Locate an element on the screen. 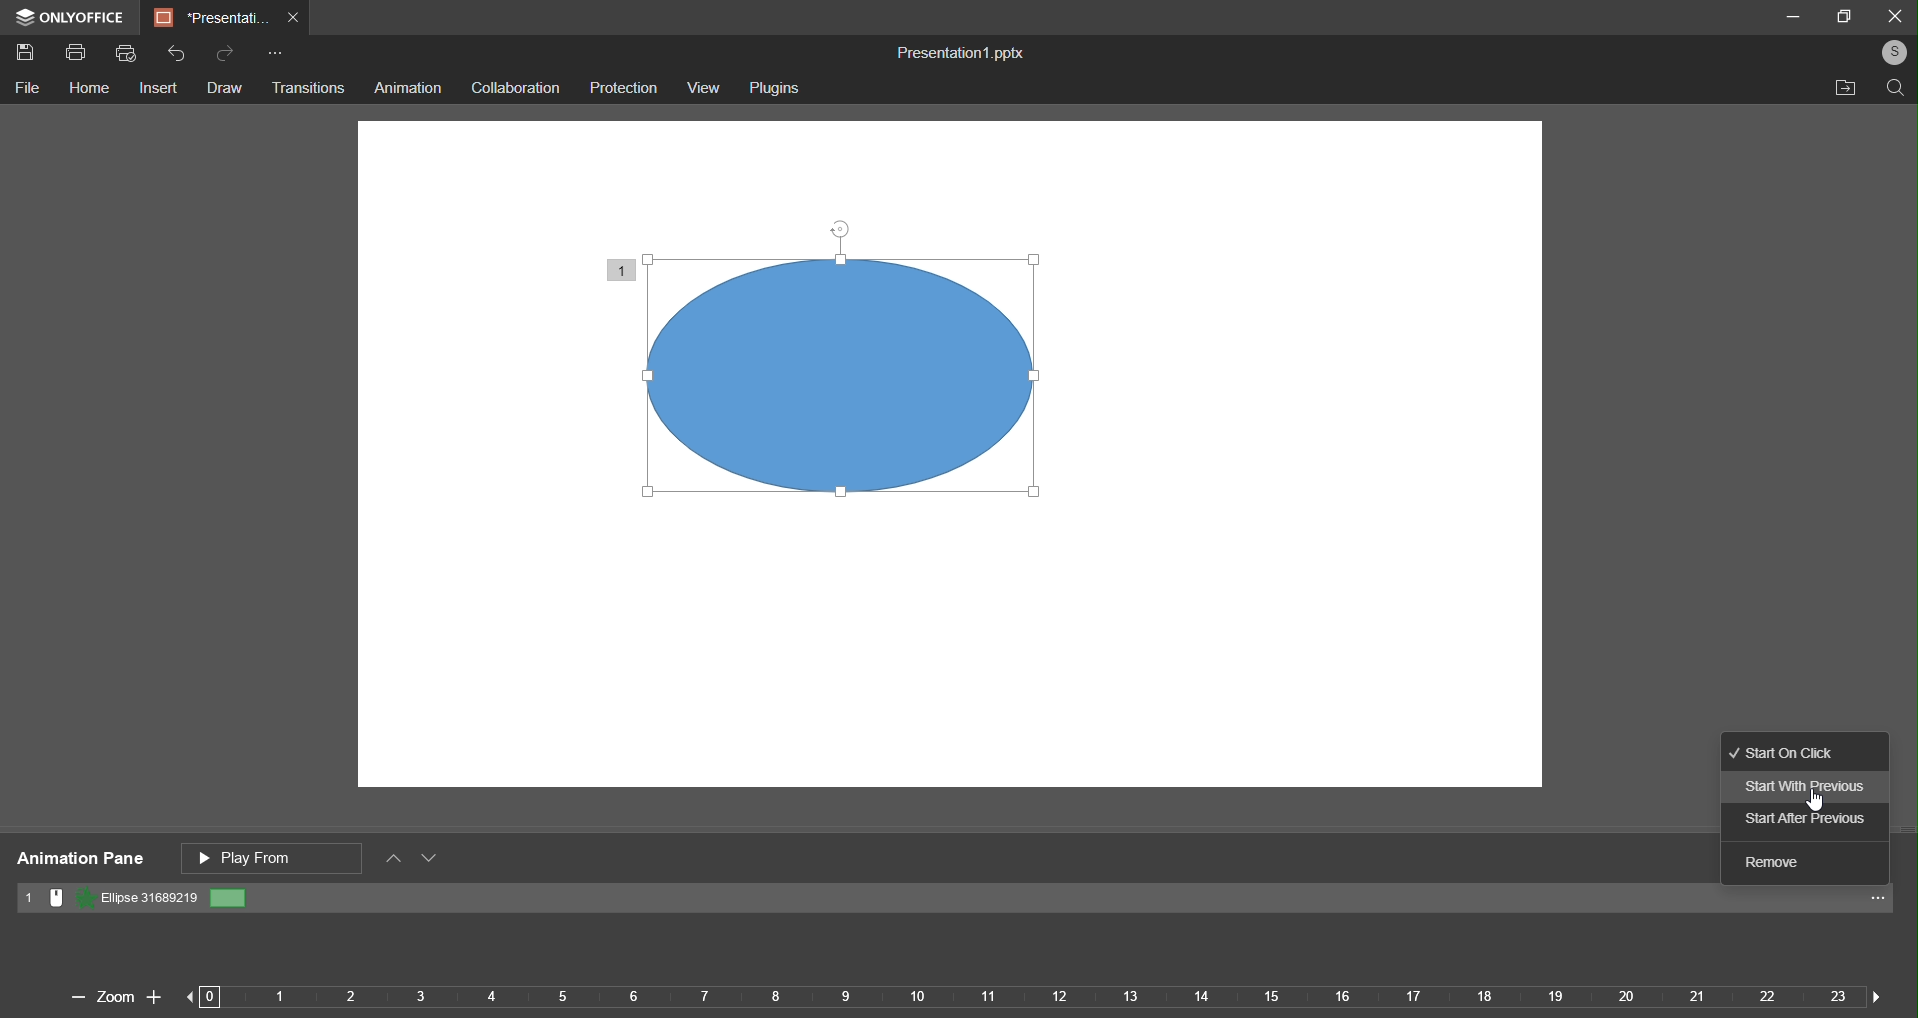 Image resolution: width=1918 pixels, height=1018 pixels. Start on click is located at coordinates (1802, 750).